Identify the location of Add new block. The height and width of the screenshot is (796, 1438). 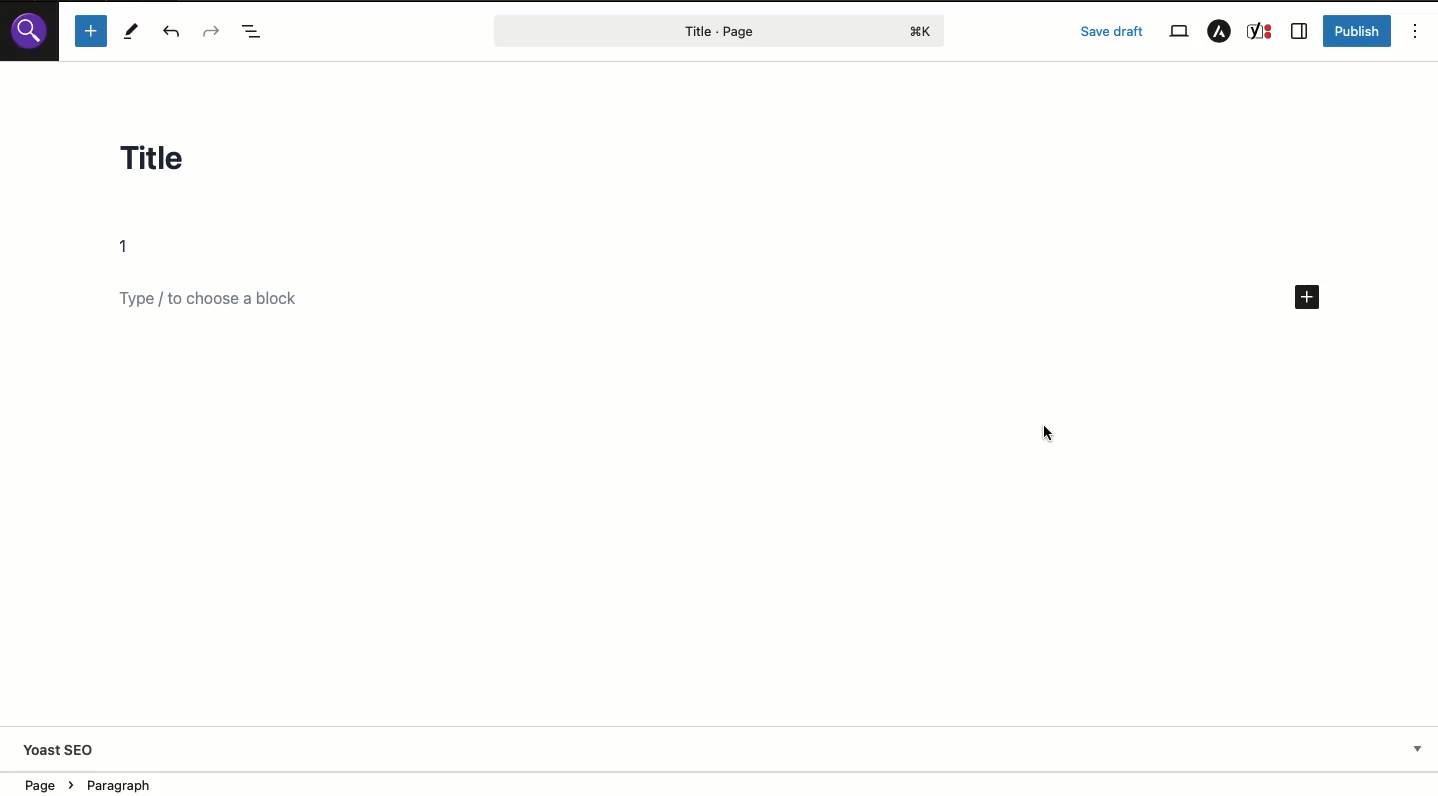
(1309, 299).